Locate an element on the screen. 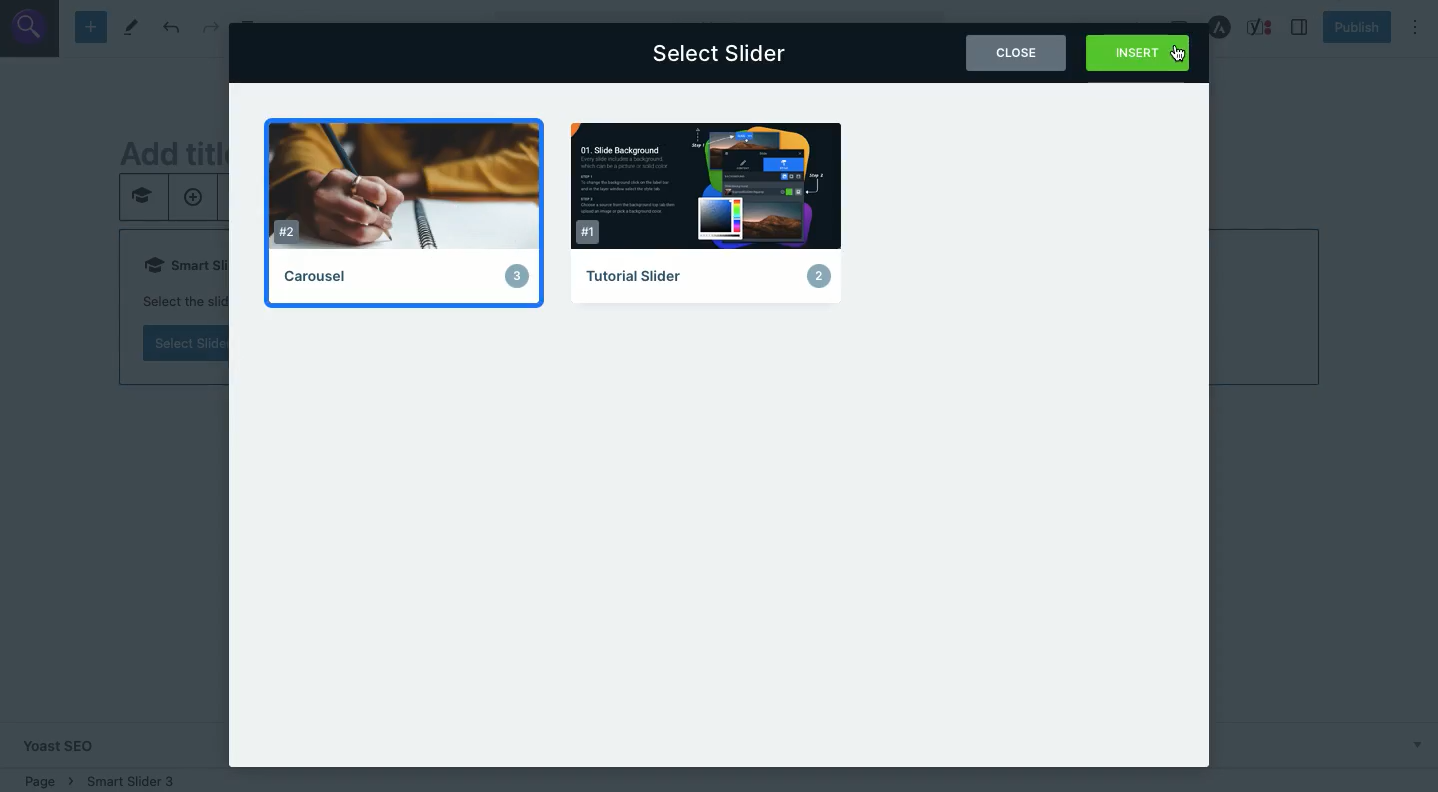 Image resolution: width=1438 pixels, height=792 pixels. Tutorial slider is located at coordinates (709, 212).